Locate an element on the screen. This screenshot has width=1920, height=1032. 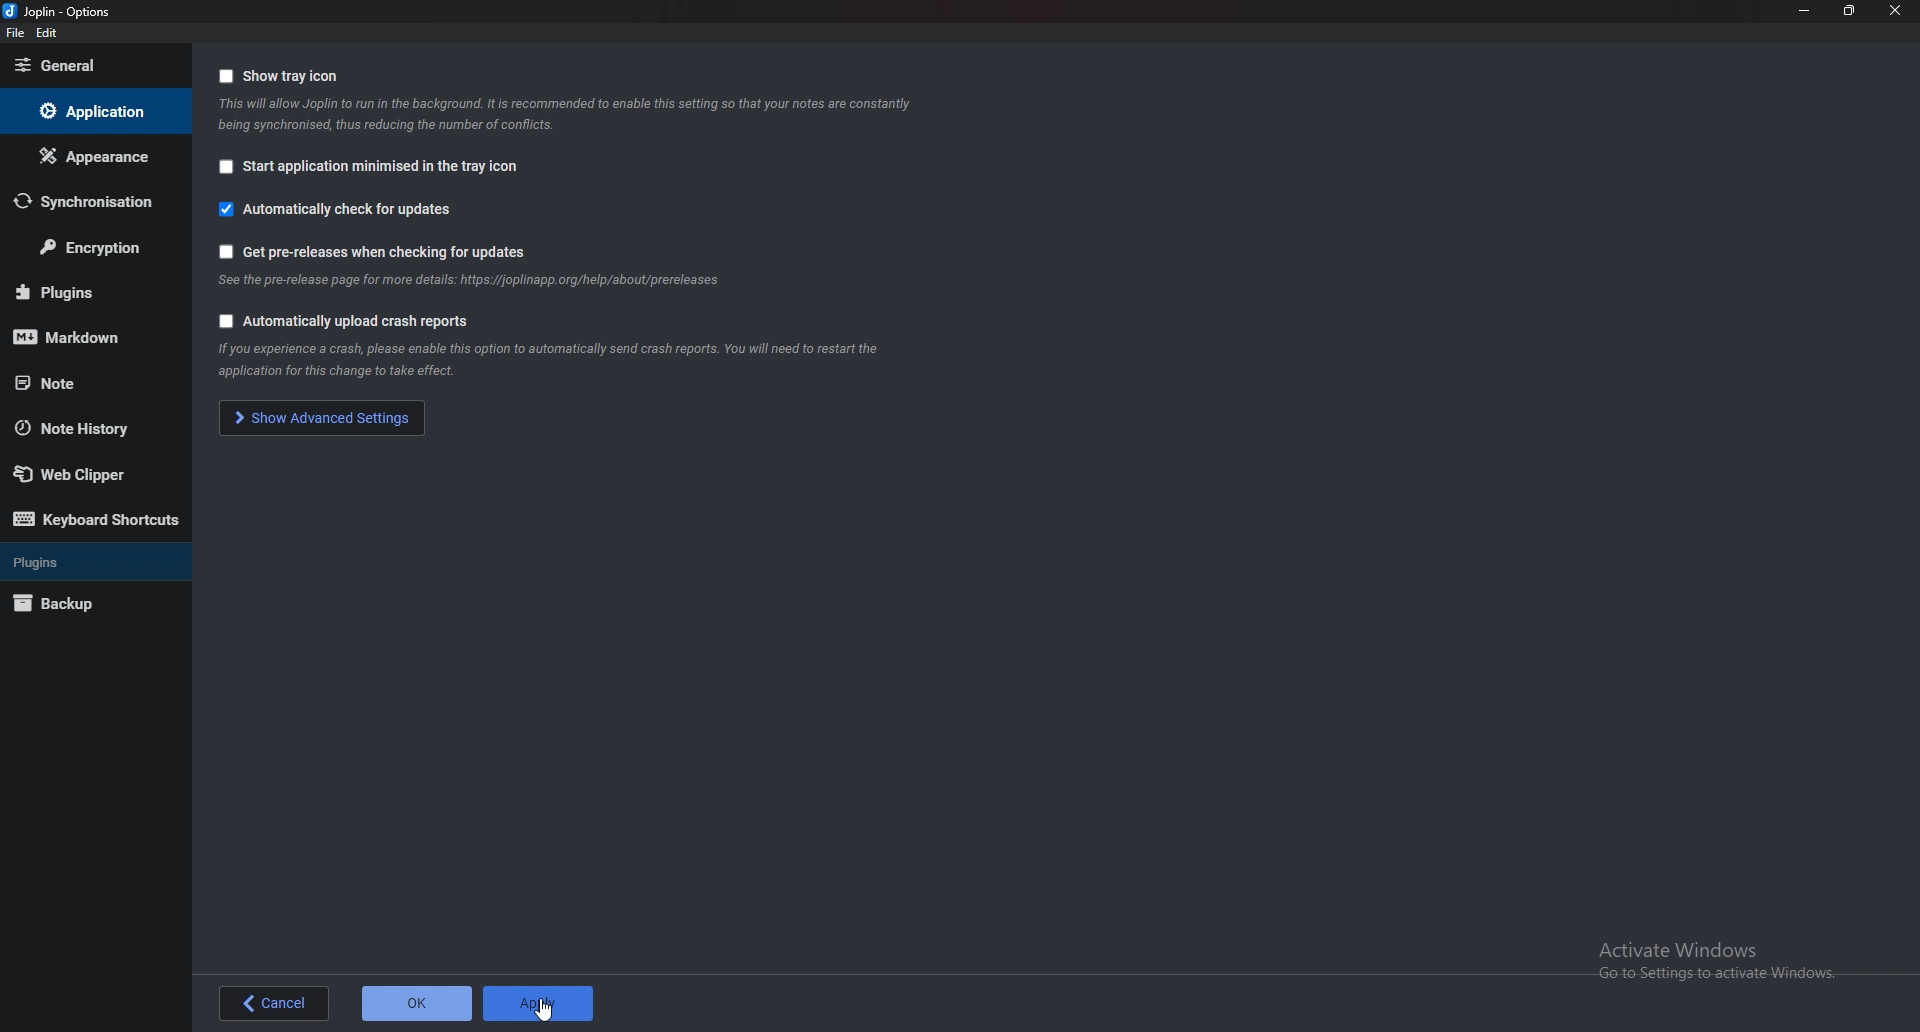
Application is located at coordinates (93, 112).